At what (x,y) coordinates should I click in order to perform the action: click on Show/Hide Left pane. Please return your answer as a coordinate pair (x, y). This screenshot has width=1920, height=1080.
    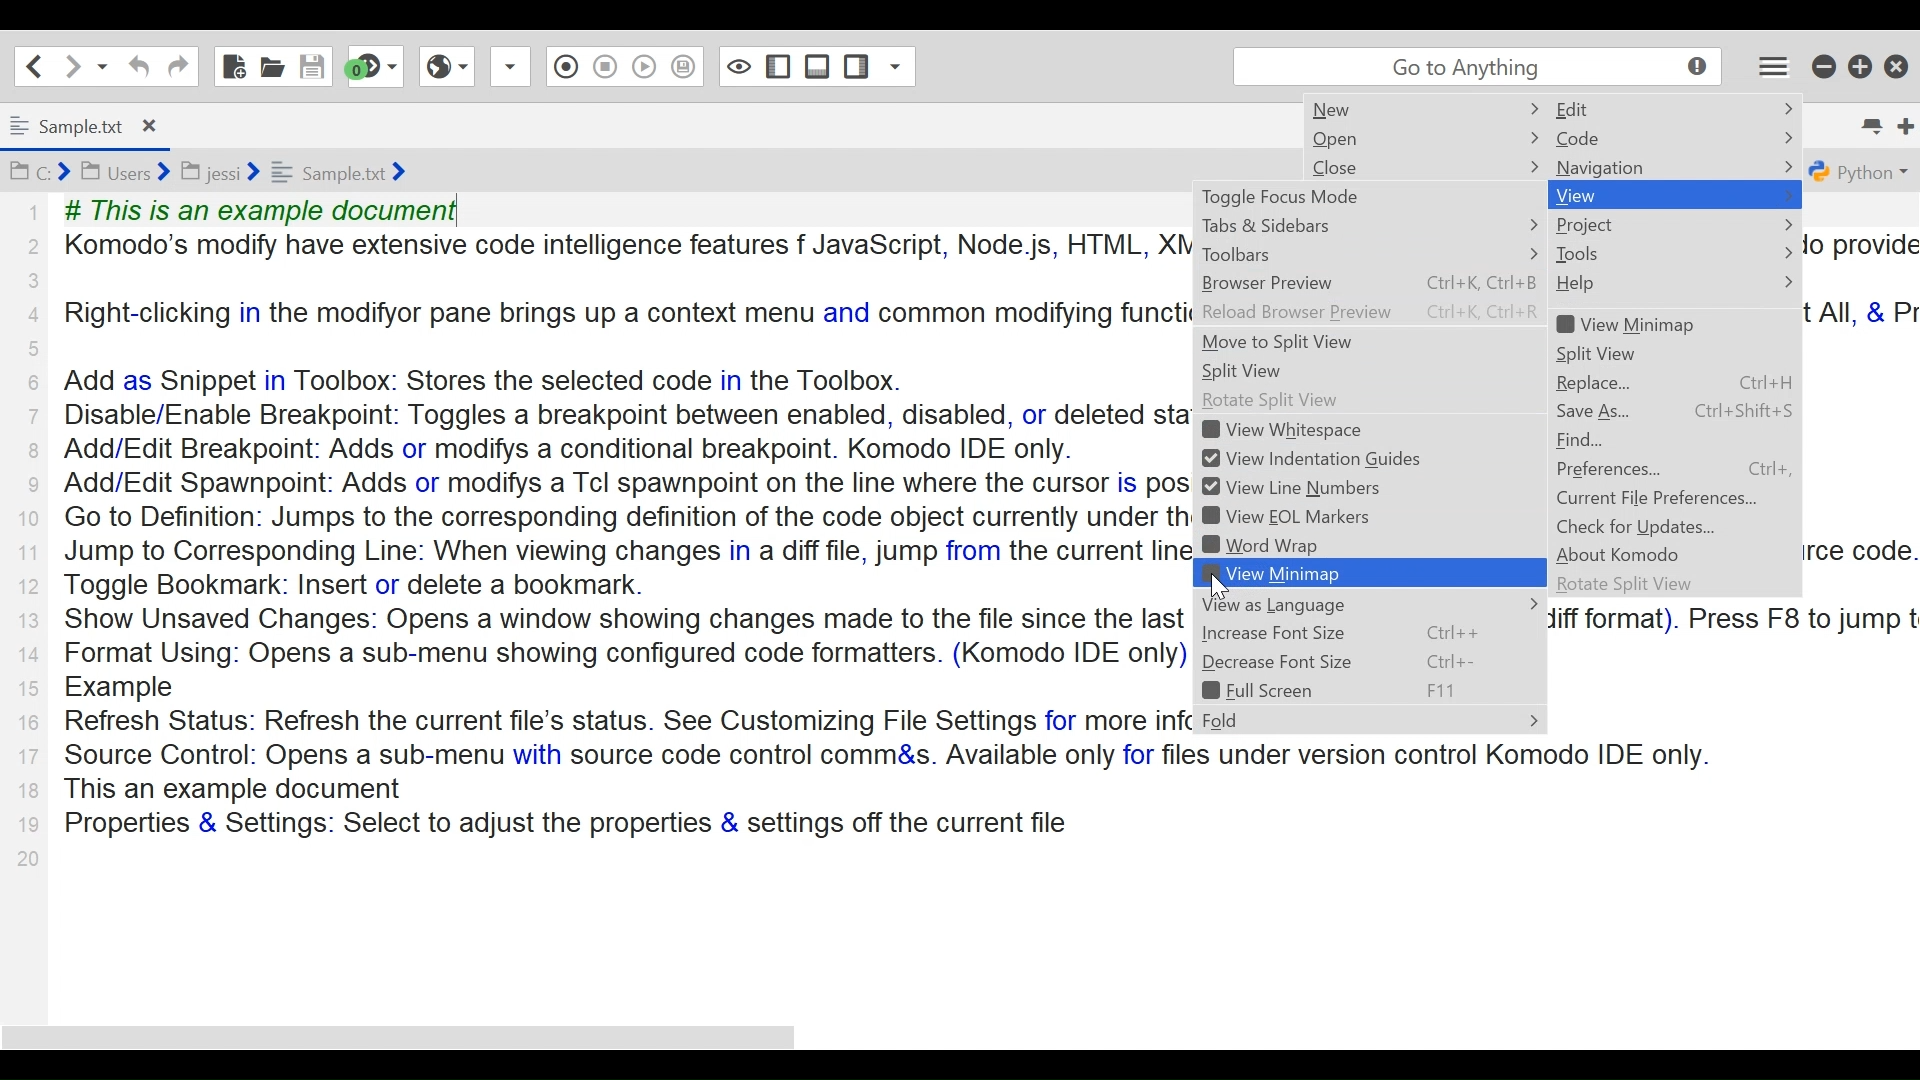
    Looking at the image, I should click on (740, 66).